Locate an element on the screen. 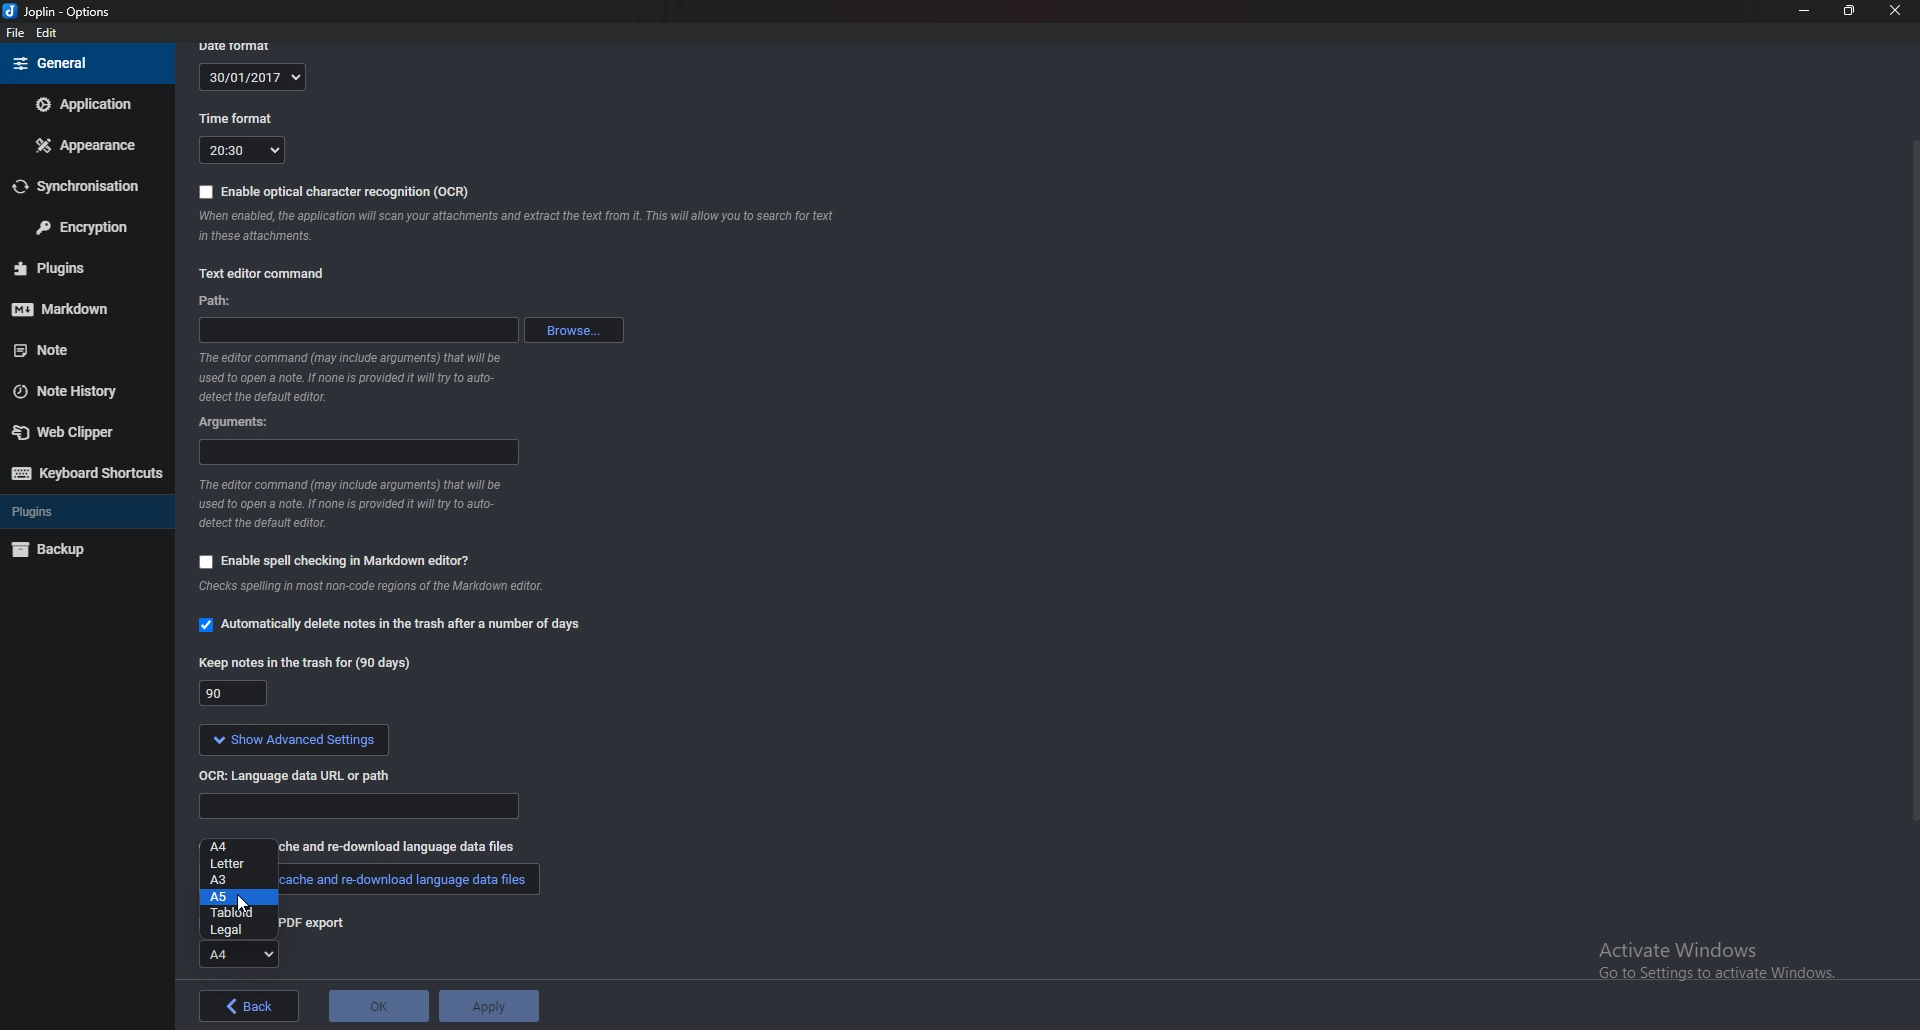 The image size is (1920, 1030). A4 is located at coordinates (241, 847).